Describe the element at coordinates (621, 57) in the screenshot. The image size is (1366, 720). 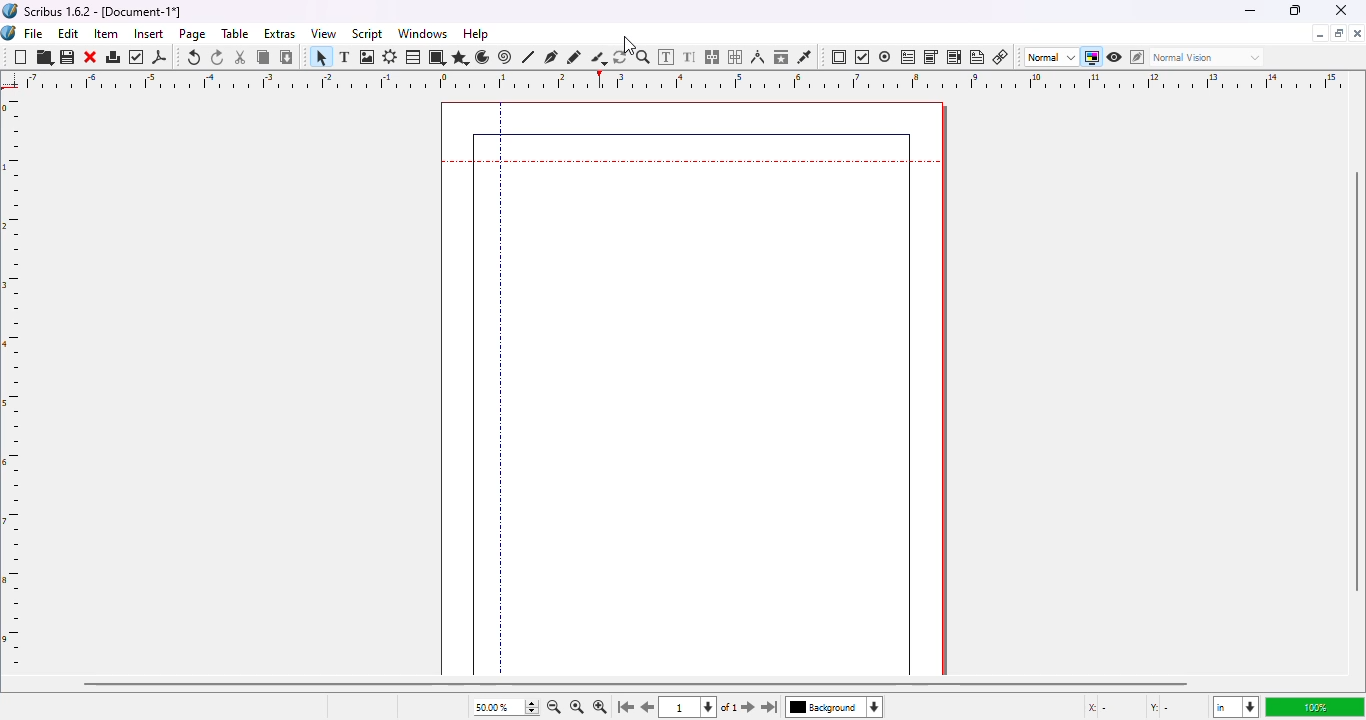
I see `rotate item` at that location.